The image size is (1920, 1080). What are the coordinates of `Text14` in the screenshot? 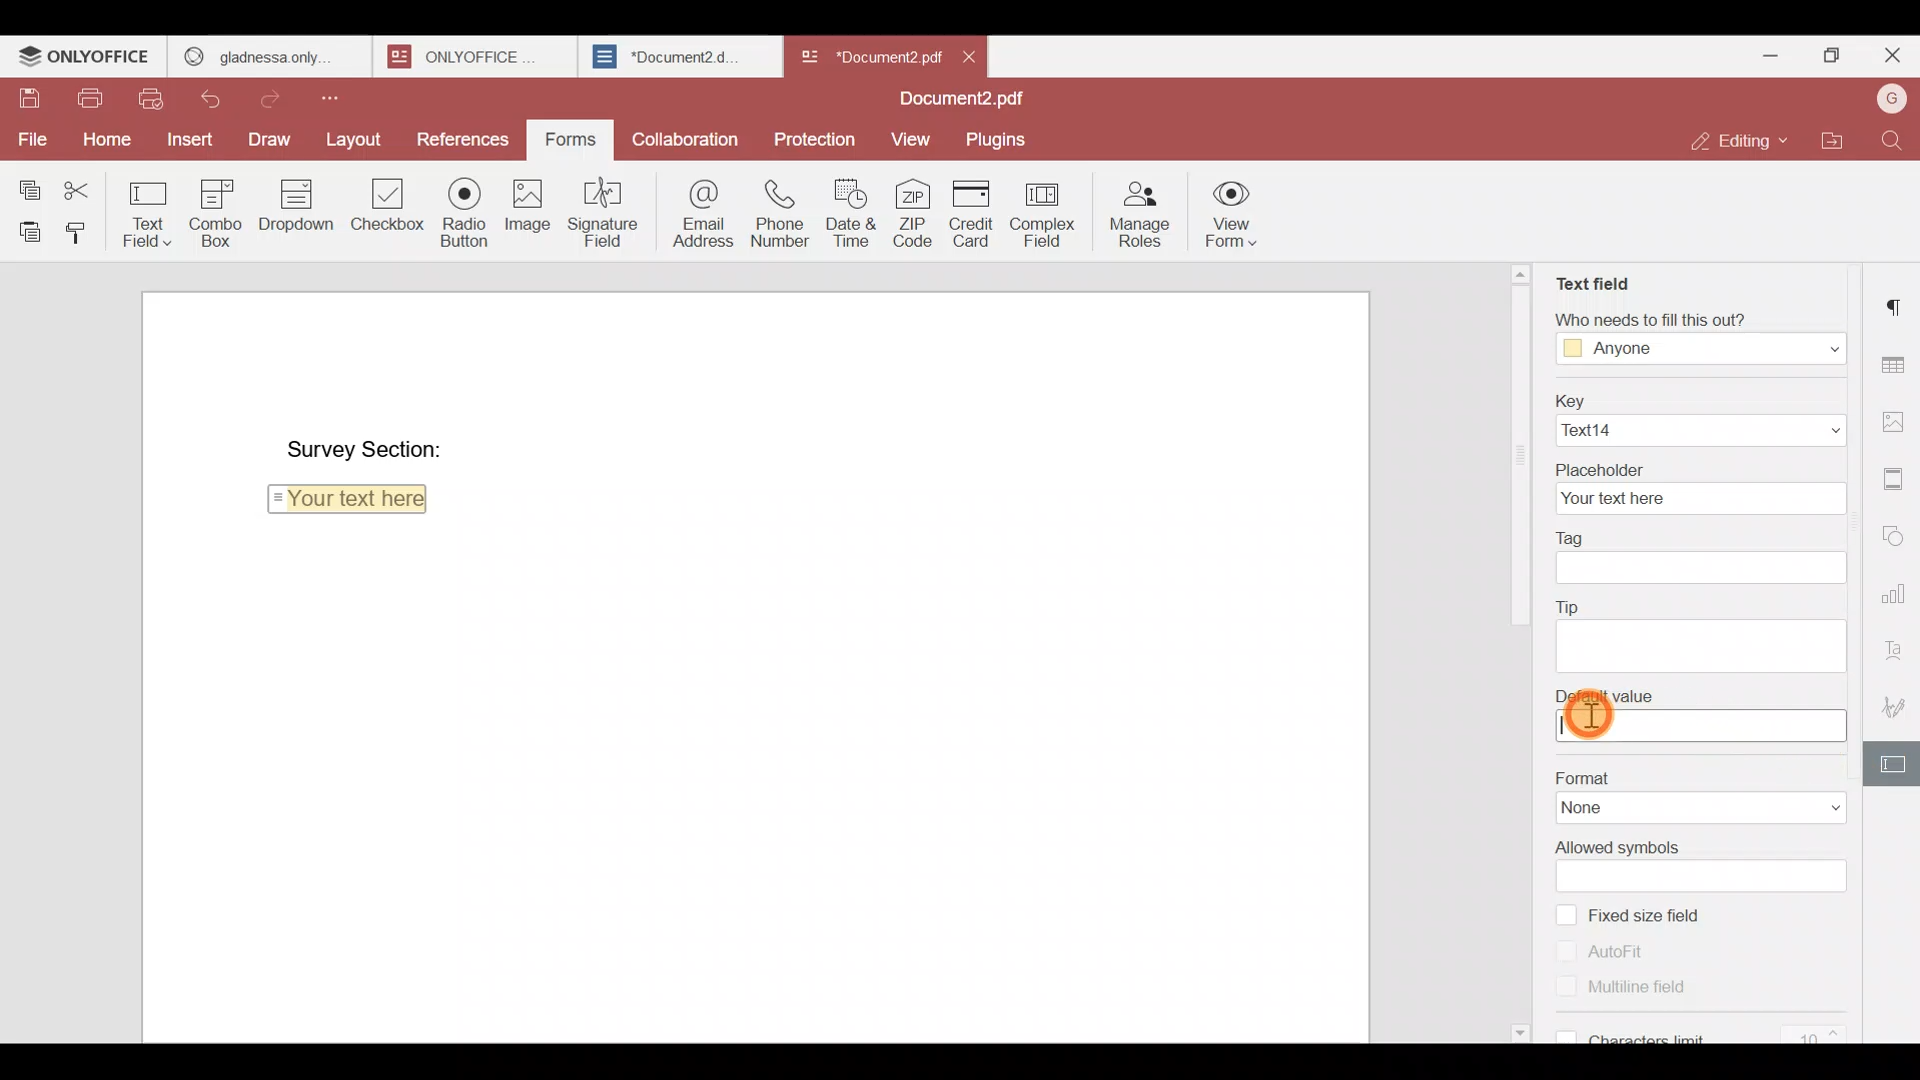 It's located at (1697, 430).